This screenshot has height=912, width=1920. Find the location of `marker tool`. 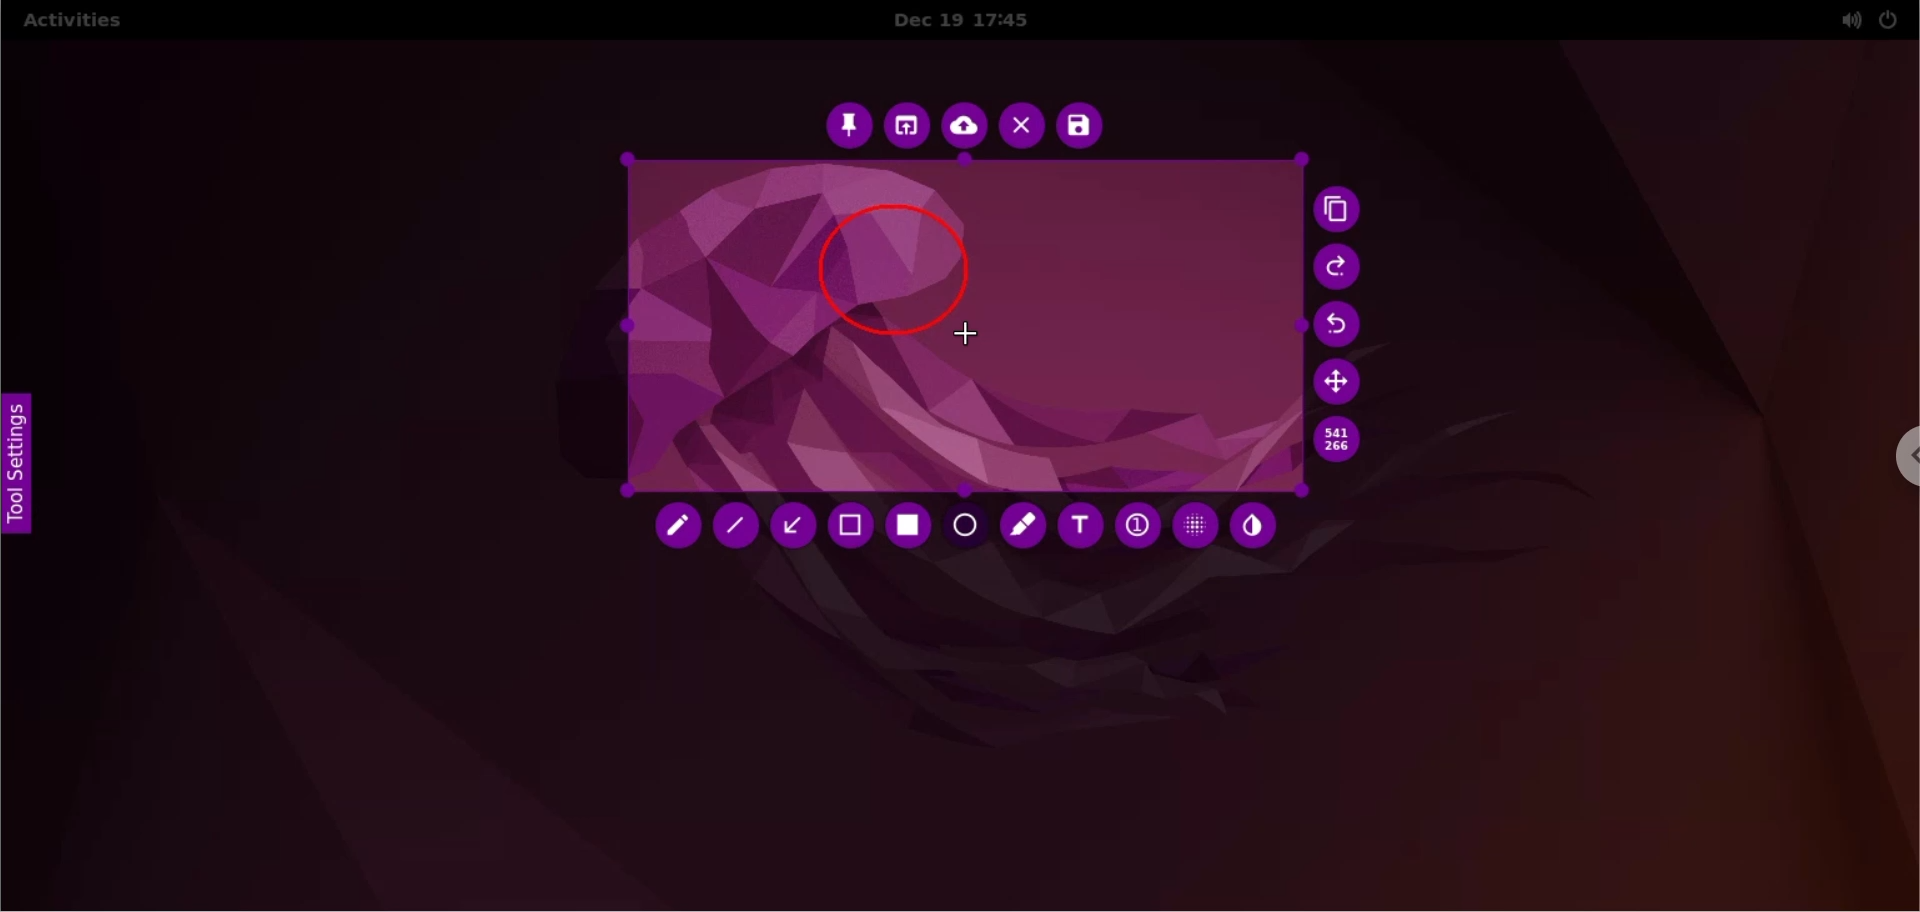

marker tool is located at coordinates (1025, 528).